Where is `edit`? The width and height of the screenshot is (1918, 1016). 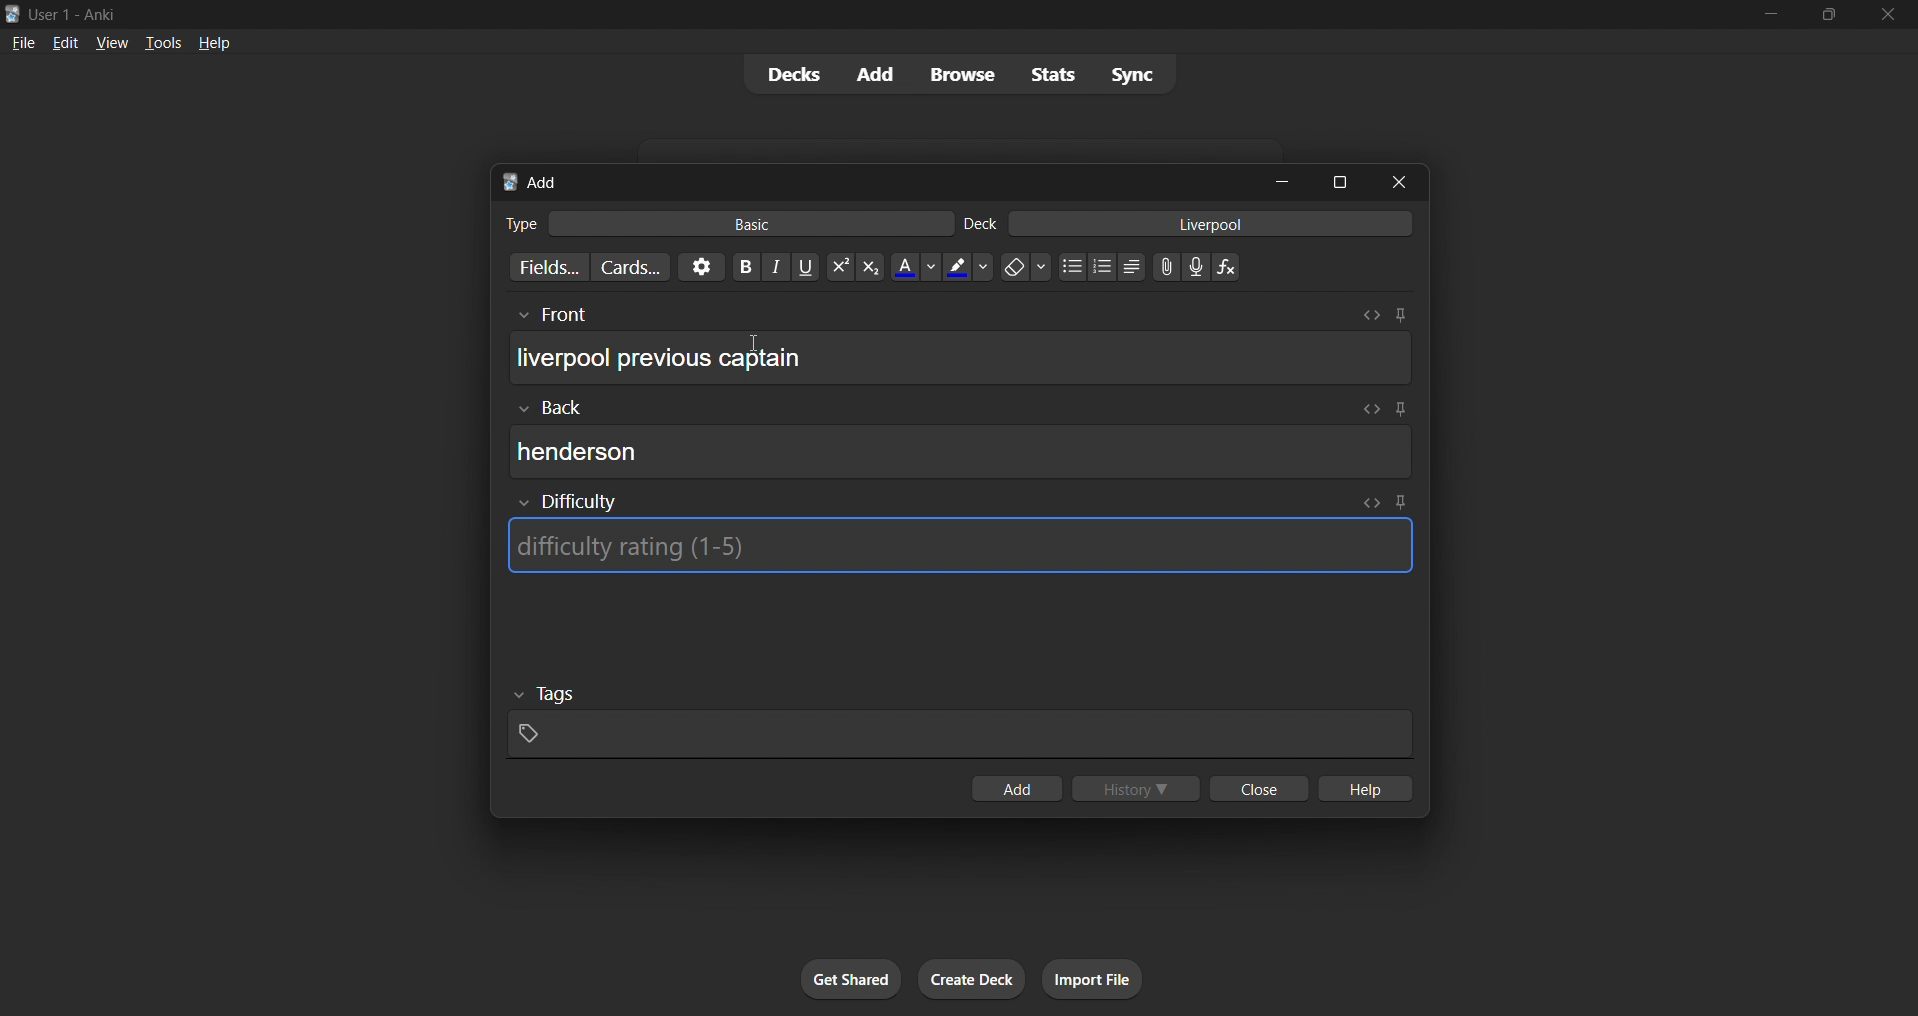
edit is located at coordinates (59, 40).